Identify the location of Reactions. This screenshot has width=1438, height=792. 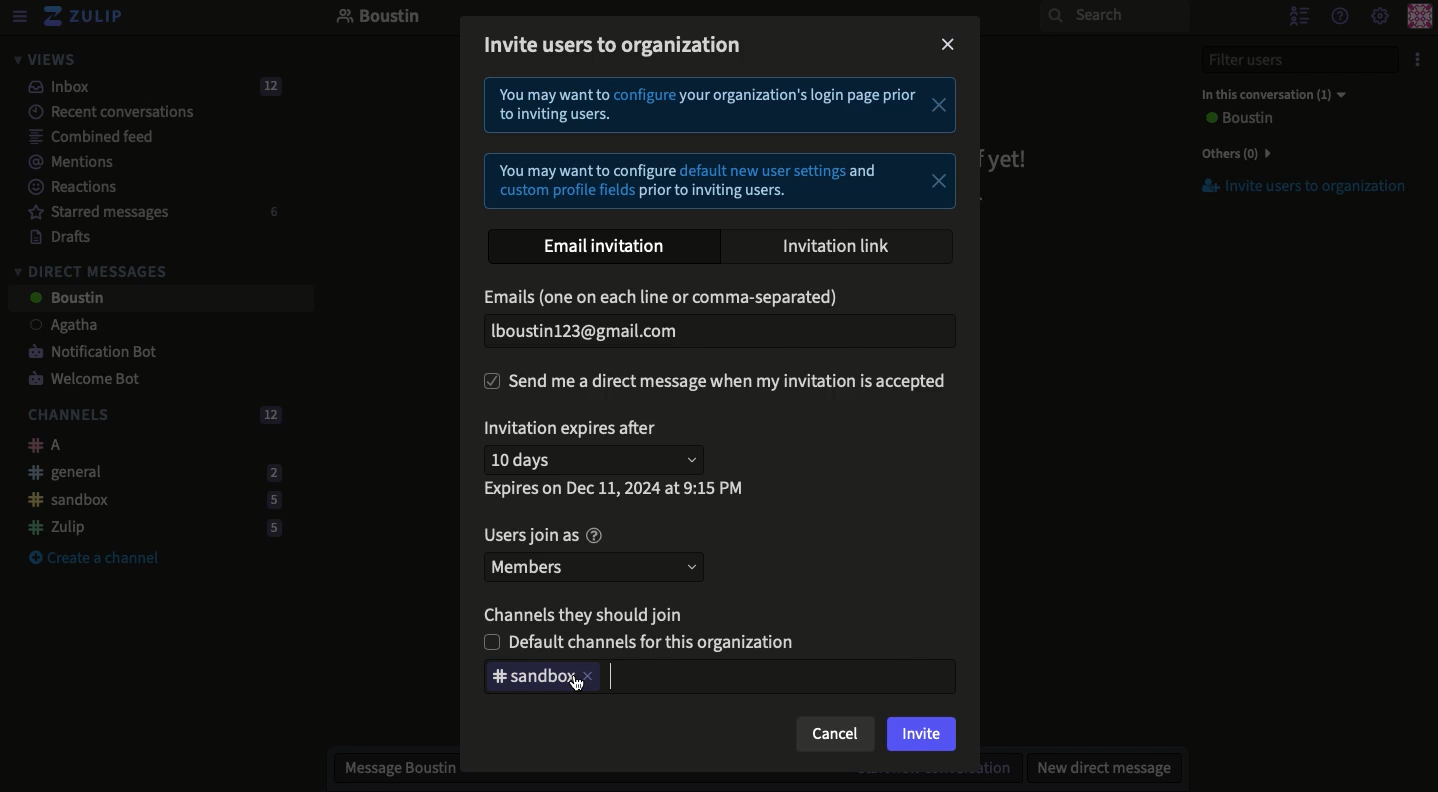
(69, 189).